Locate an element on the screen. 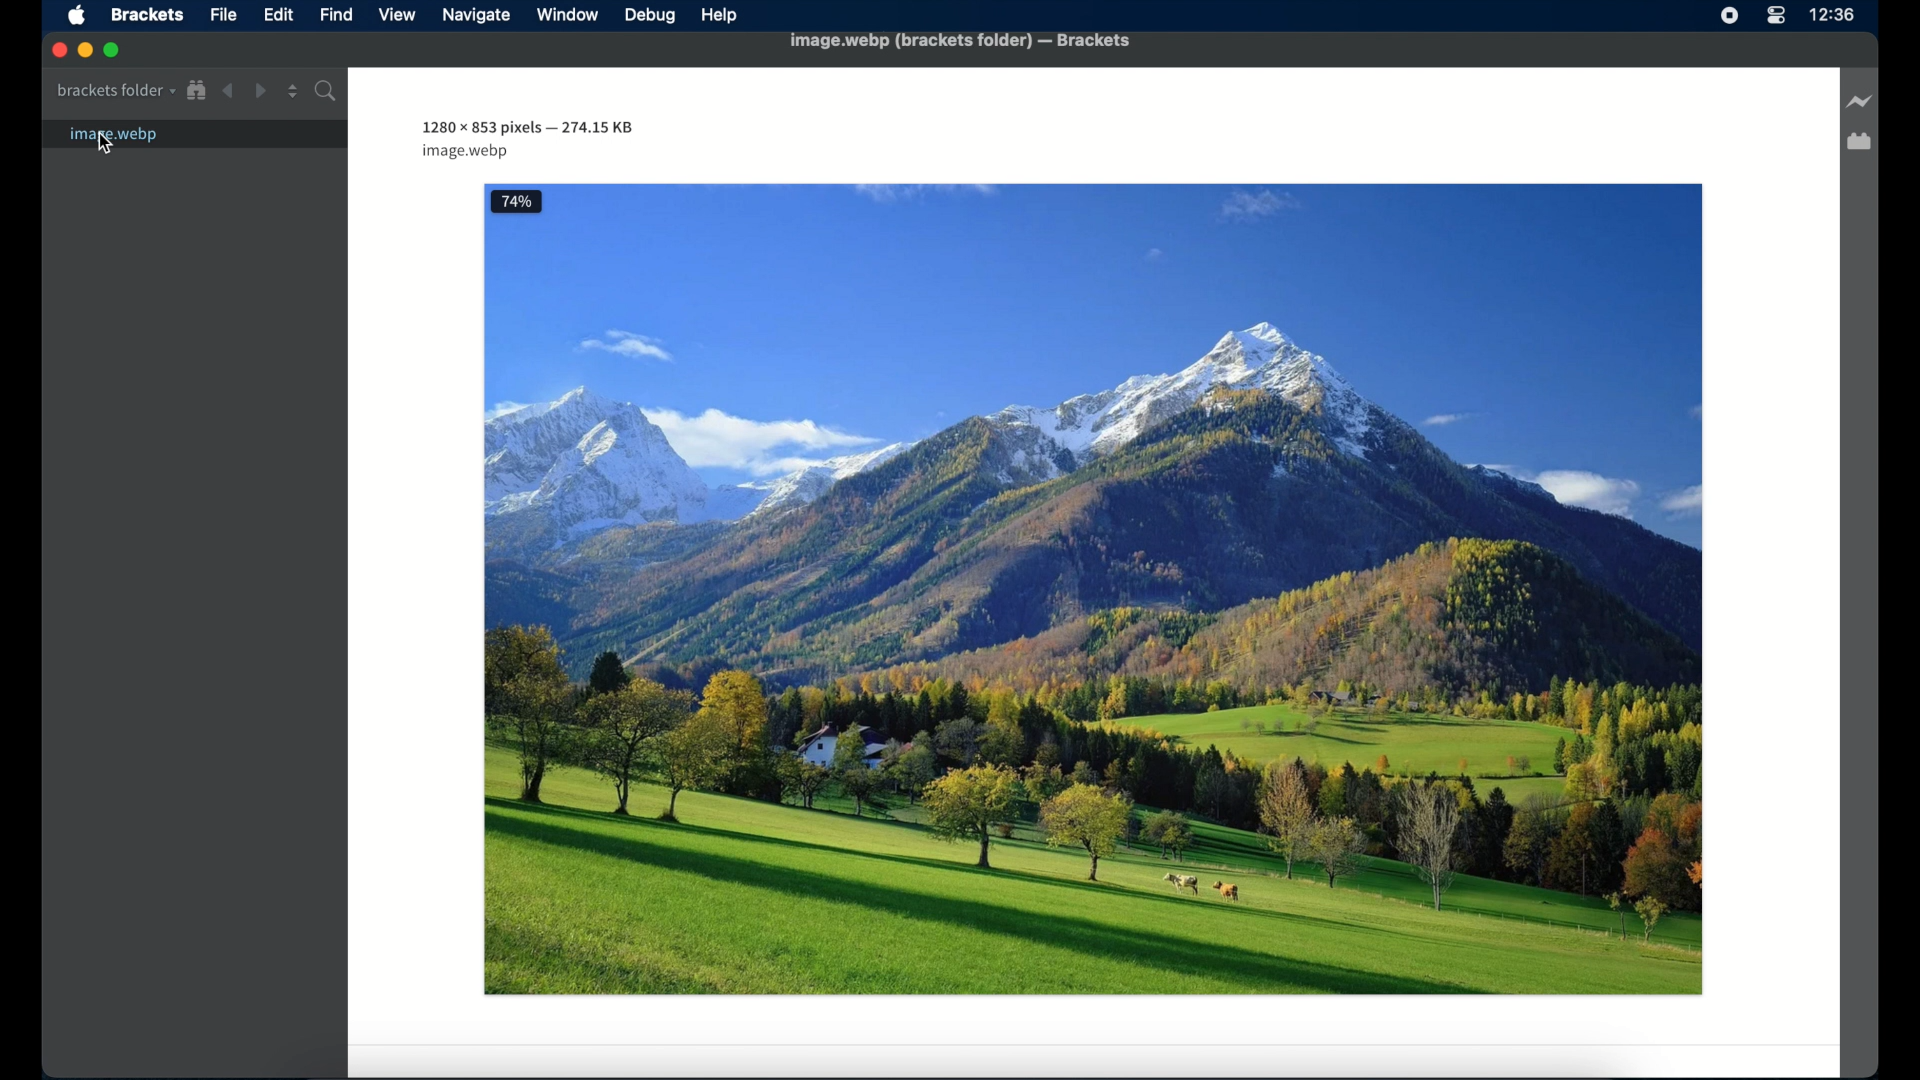 This screenshot has height=1080, width=1920. find in folder is located at coordinates (329, 91).